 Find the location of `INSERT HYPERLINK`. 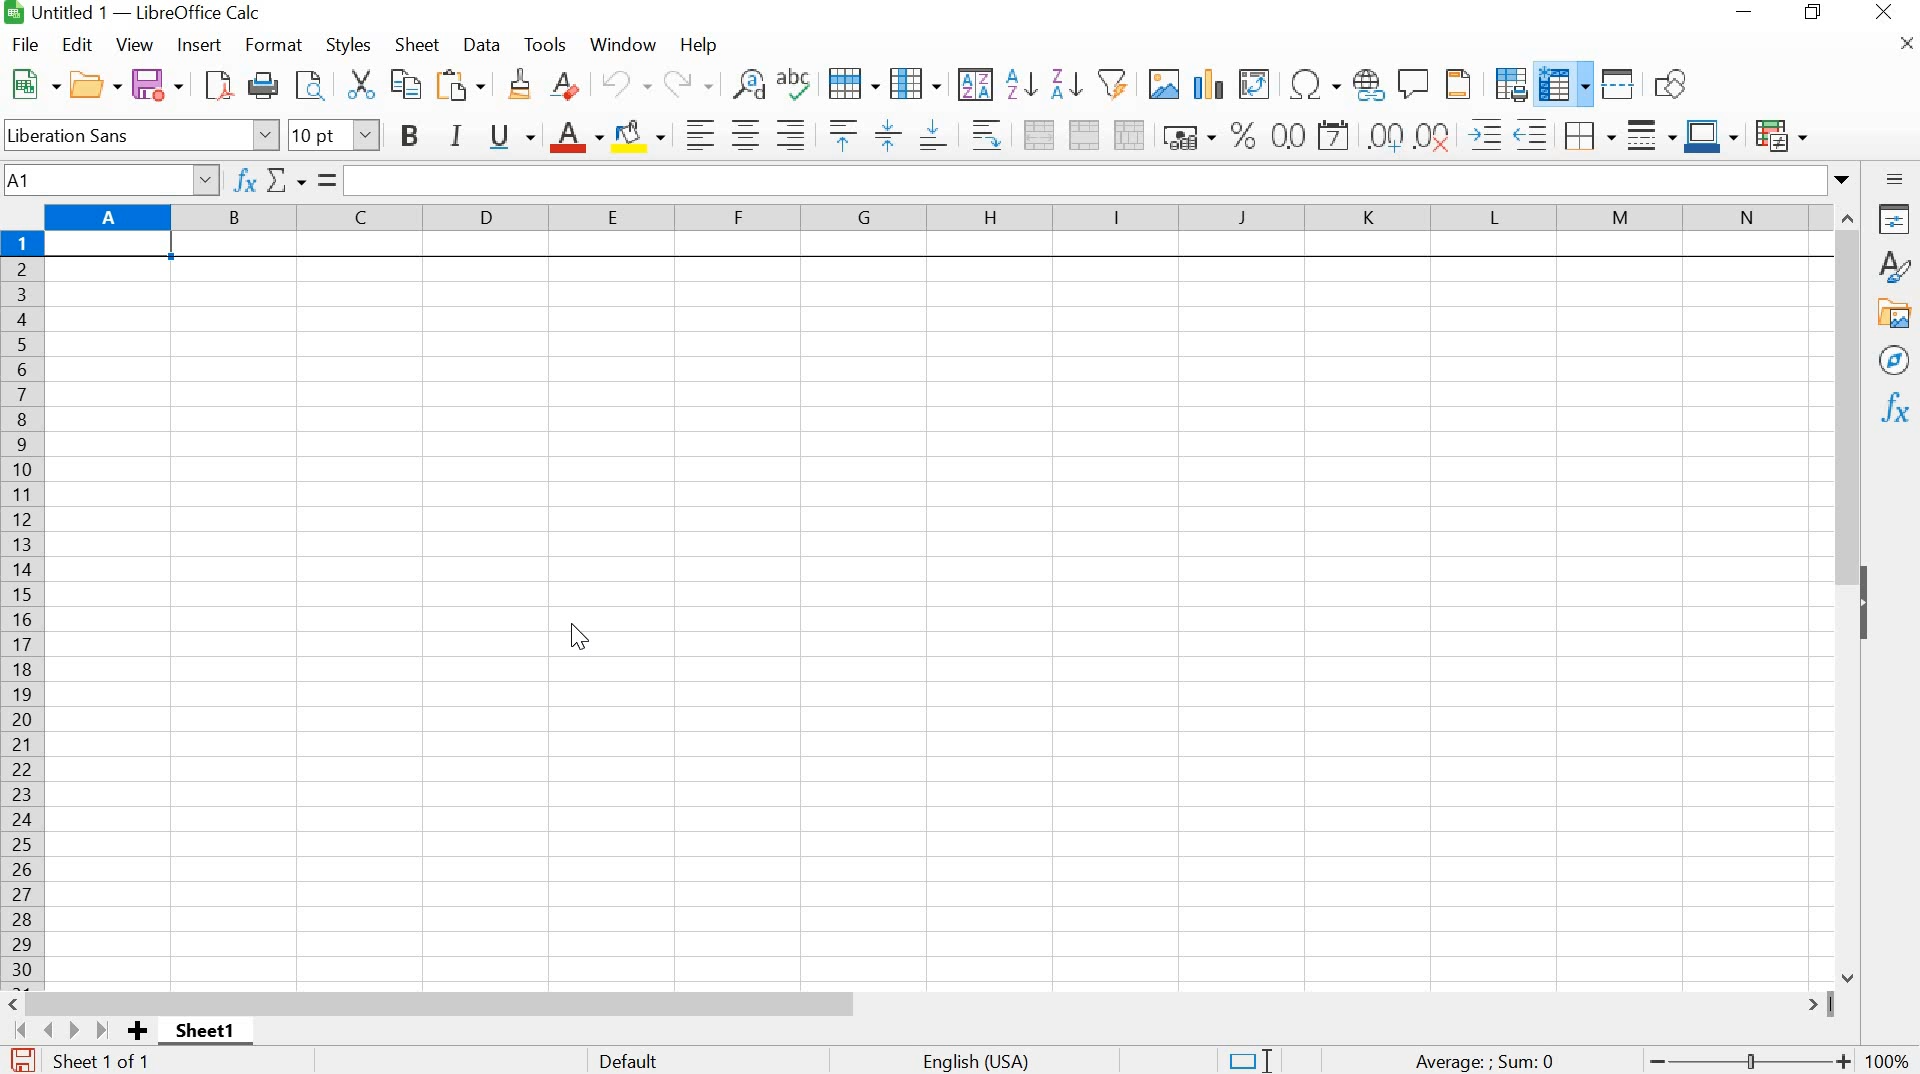

INSERT HYPERLINK is located at coordinates (1369, 84).